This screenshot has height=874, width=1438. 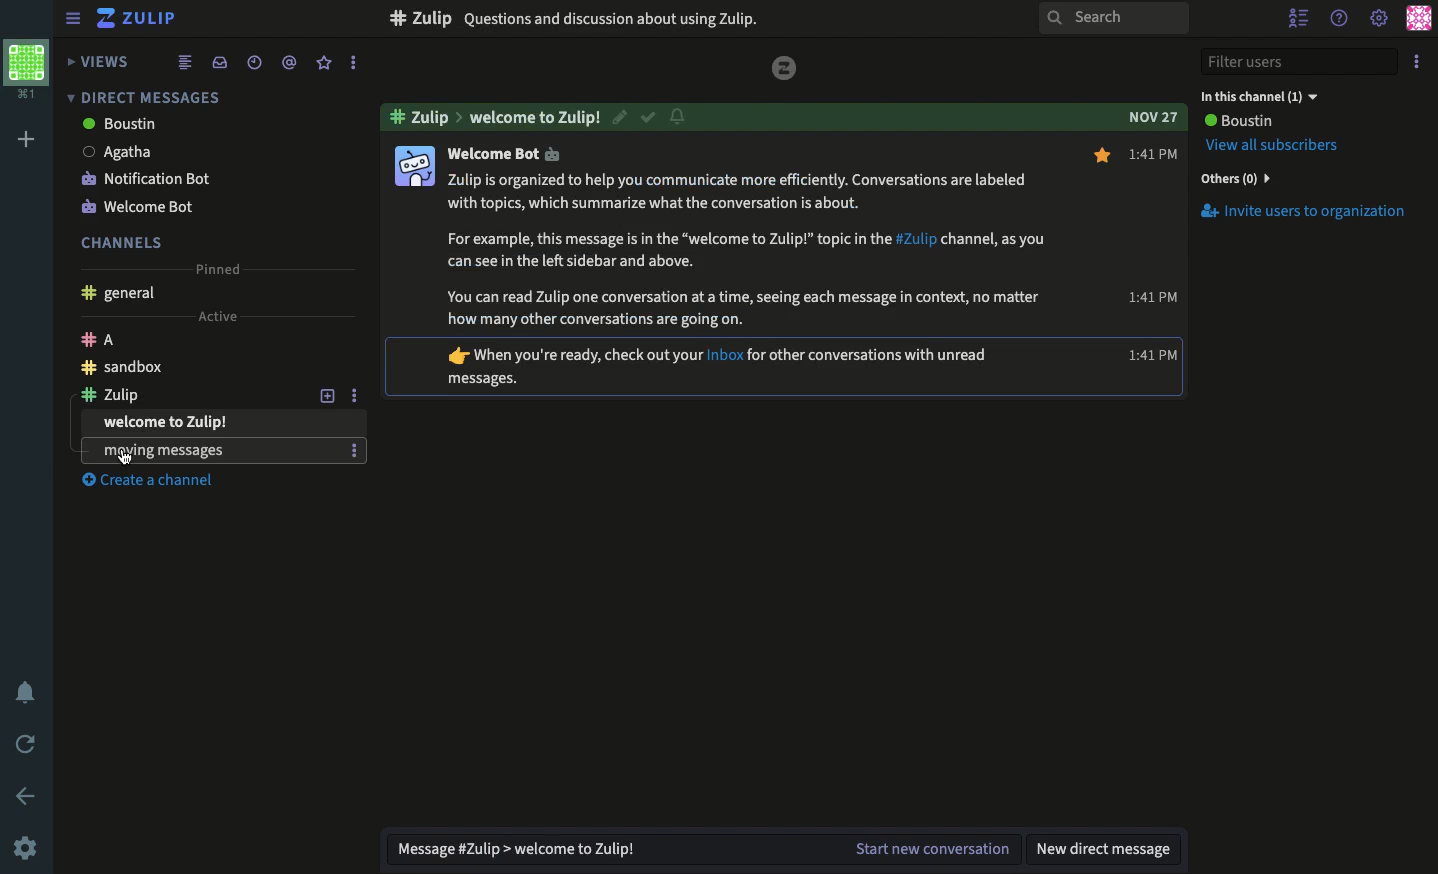 I want to click on inbox hyperlink, so click(x=725, y=354).